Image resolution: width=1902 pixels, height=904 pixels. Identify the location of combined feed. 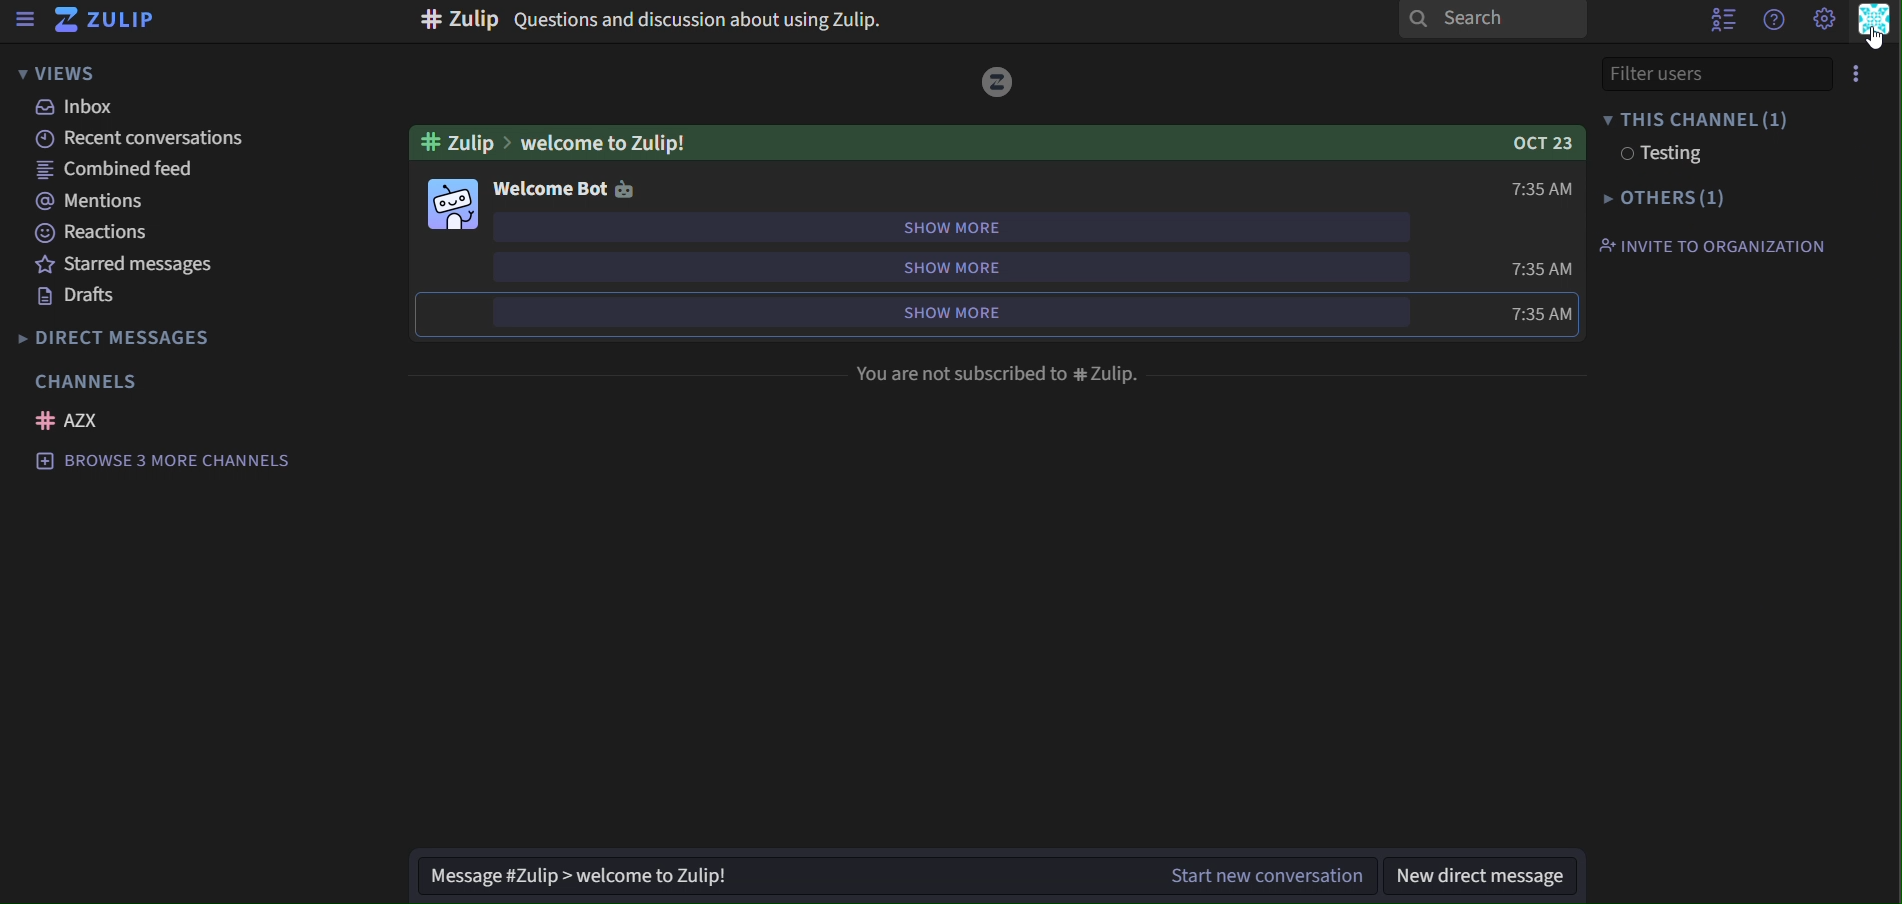
(118, 167).